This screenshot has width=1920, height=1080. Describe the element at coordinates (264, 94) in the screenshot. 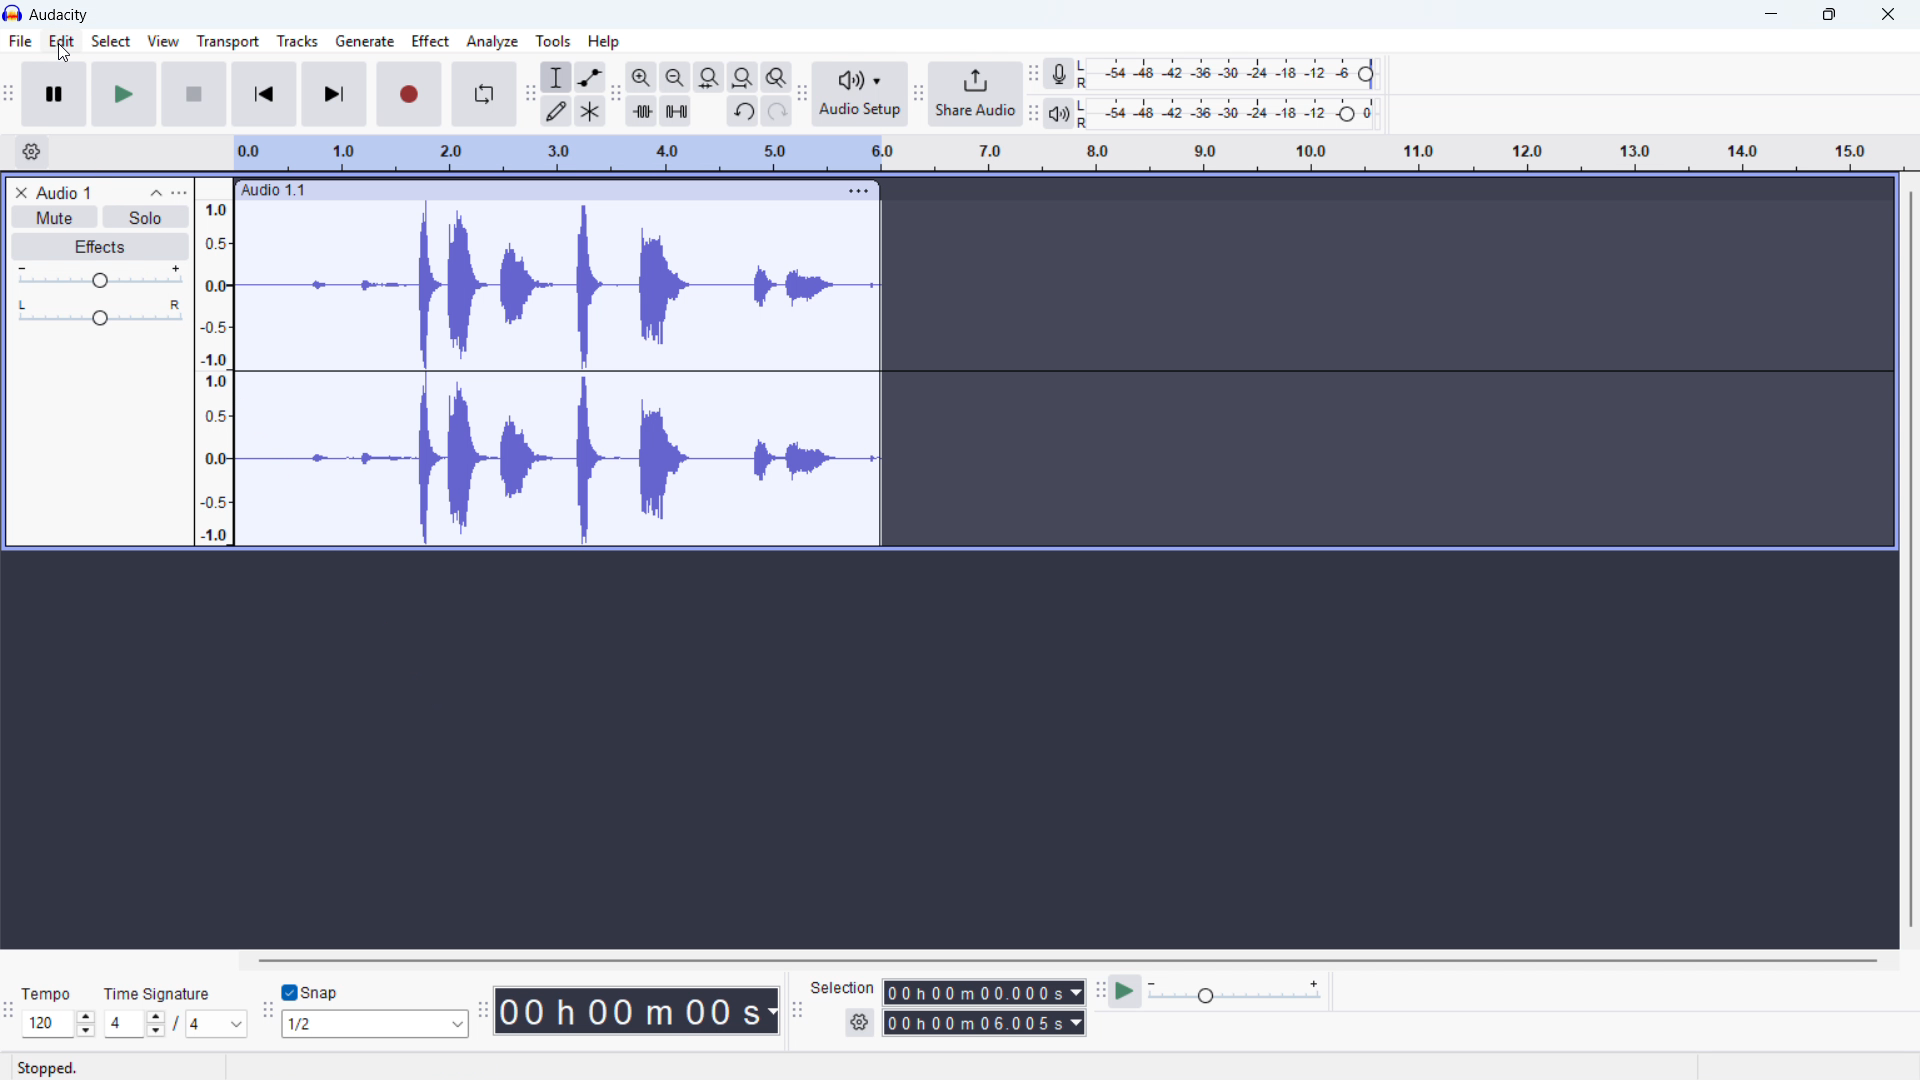

I see `skip to start` at that location.